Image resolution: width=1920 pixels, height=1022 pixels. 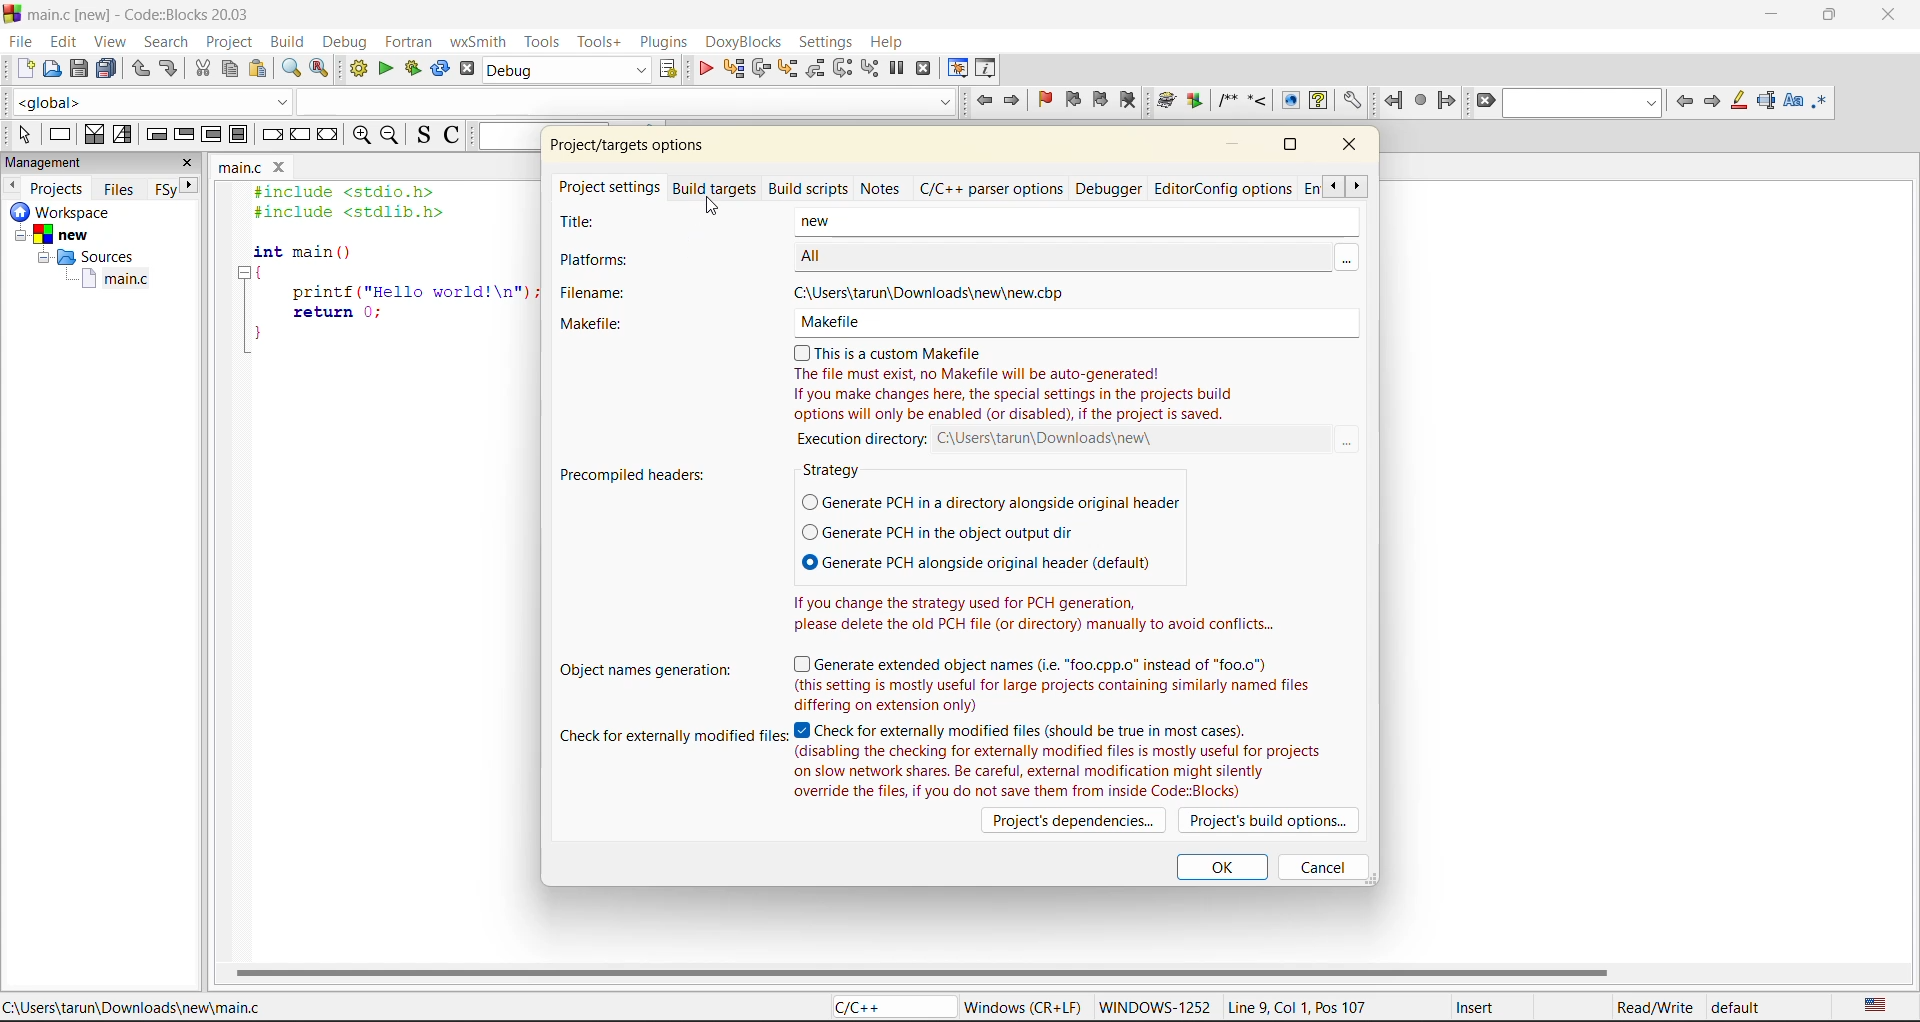 I want to click on C/C++, so click(x=886, y=1006).